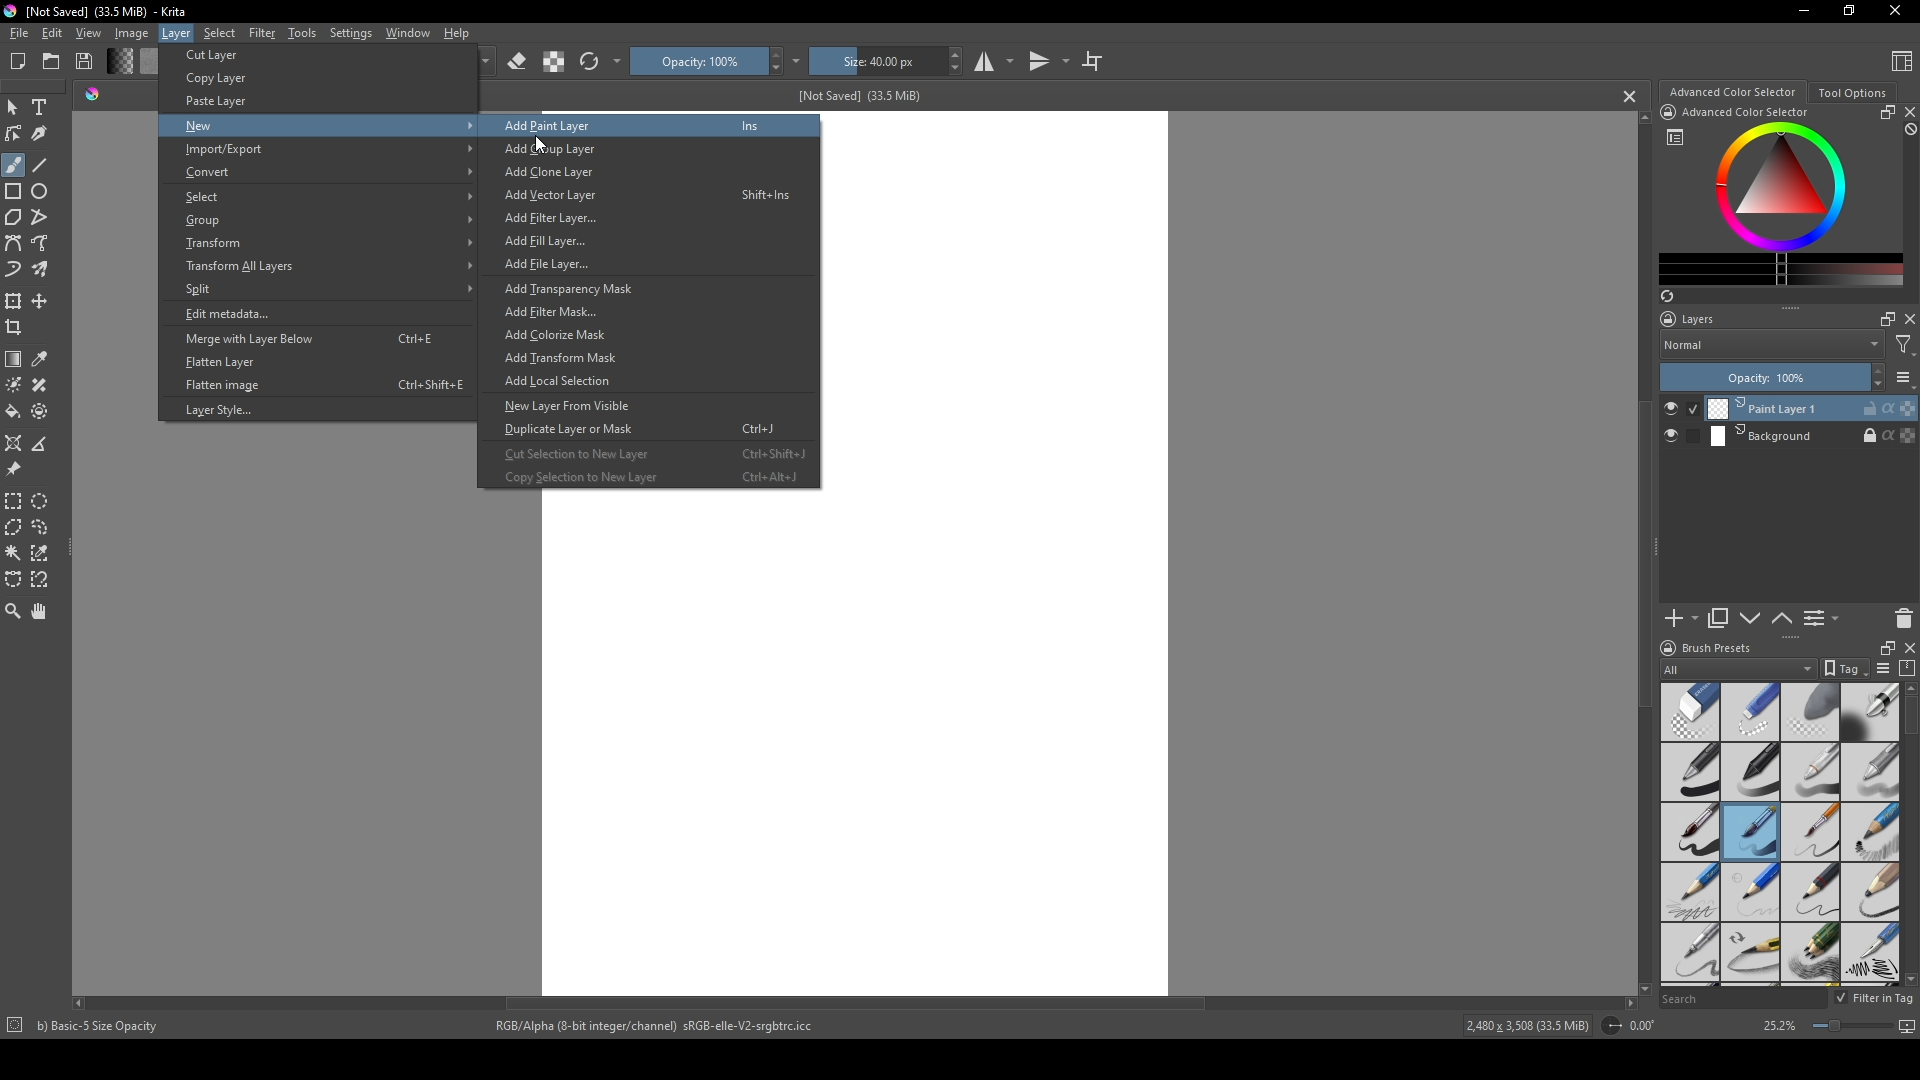 The width and height of the screenshot is (1920, 1080). Describe the element at coordinates (656, 455) in the screenshot. I see `Cut Selection to New Layer` at that location.